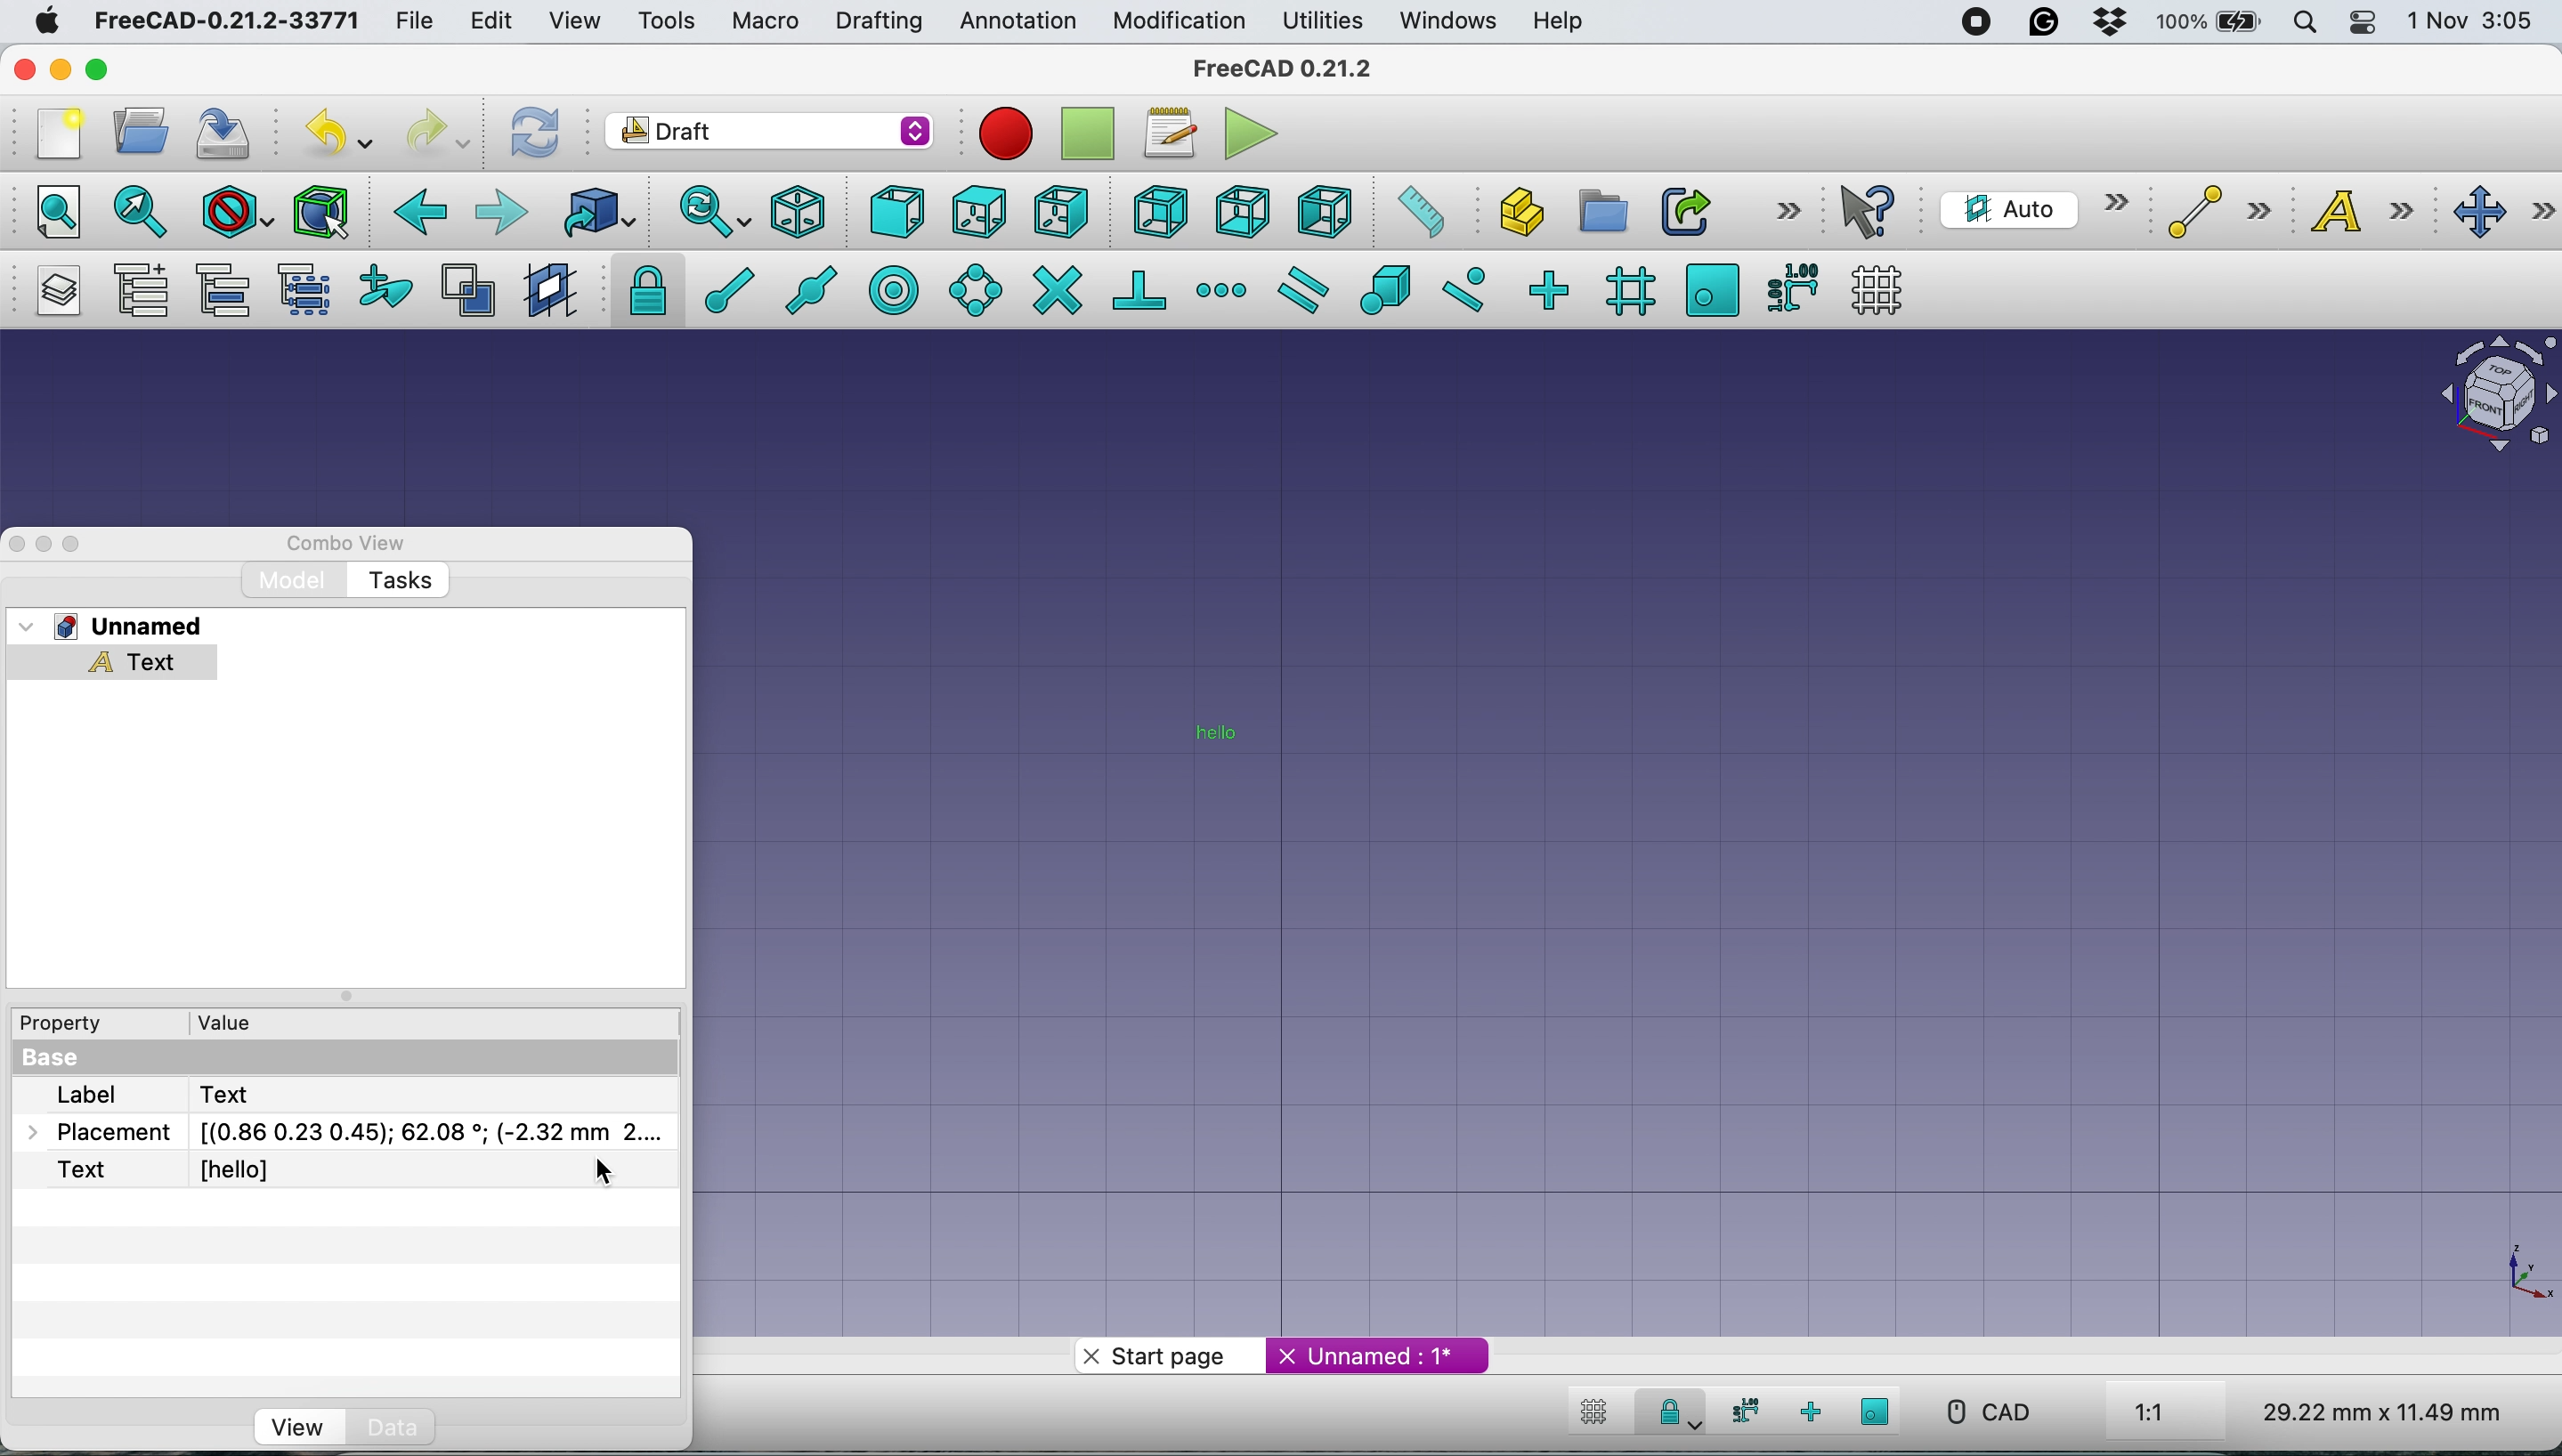 The height and width of the screenshot is (1456, 2562). What do you see at coordinates (1624, 292) in the screenshot?
I see `snap grid` at bounding box center [1624, 292].